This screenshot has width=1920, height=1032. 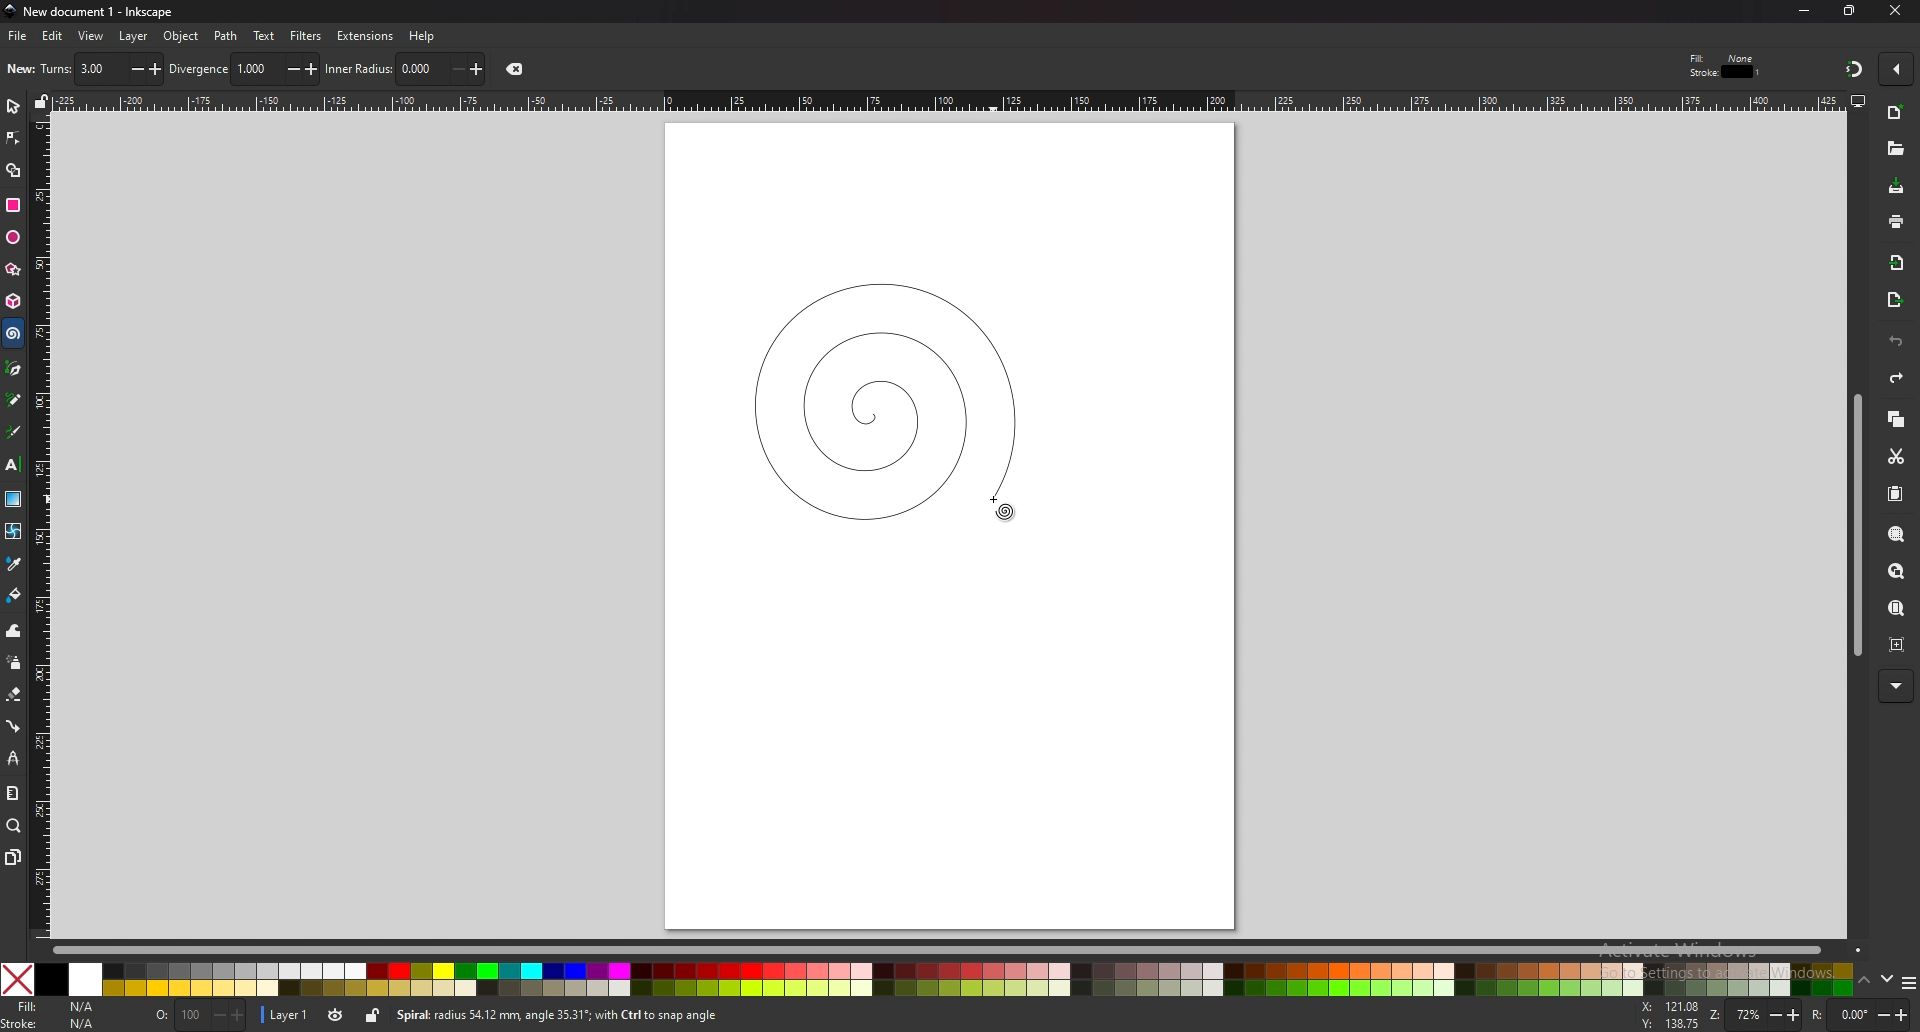 What do you see at coordinates (263, 36) in the screenshot?
I see `text` at bounding box center [263, 36].